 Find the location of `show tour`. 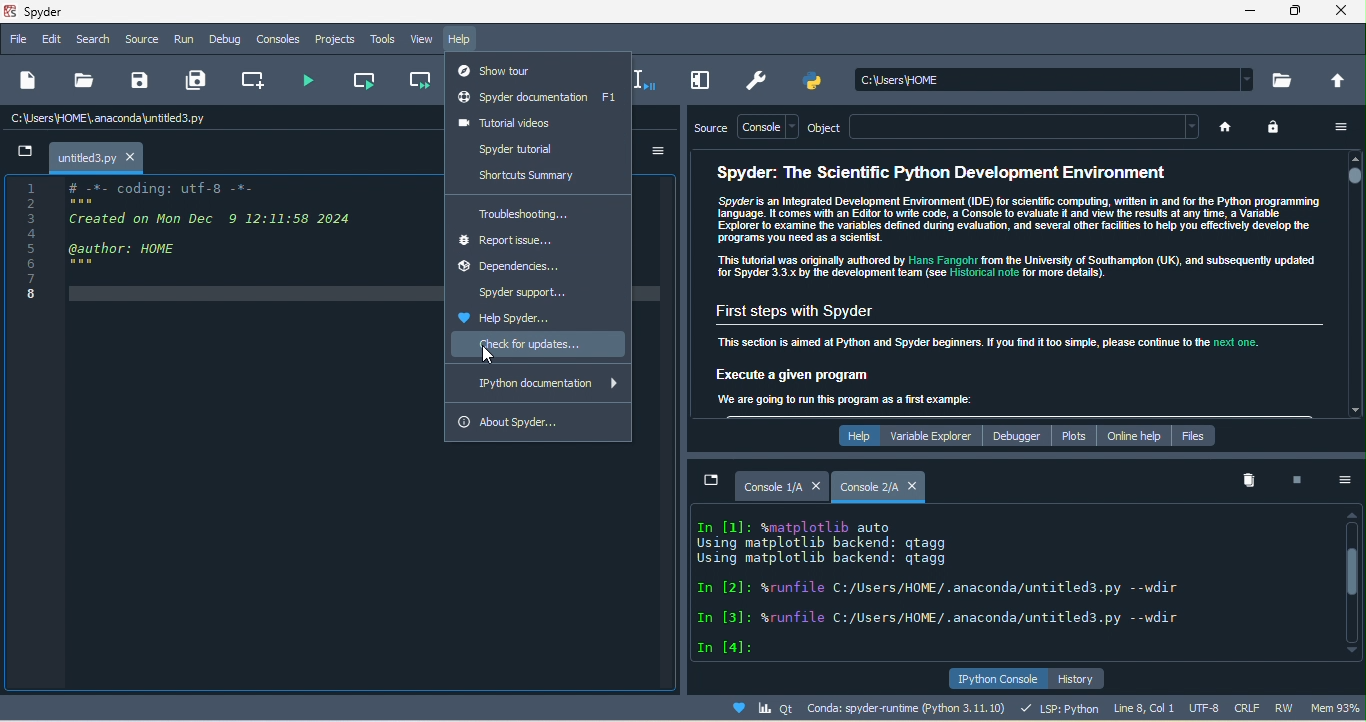

show tour is located at coordinates (510, 70).